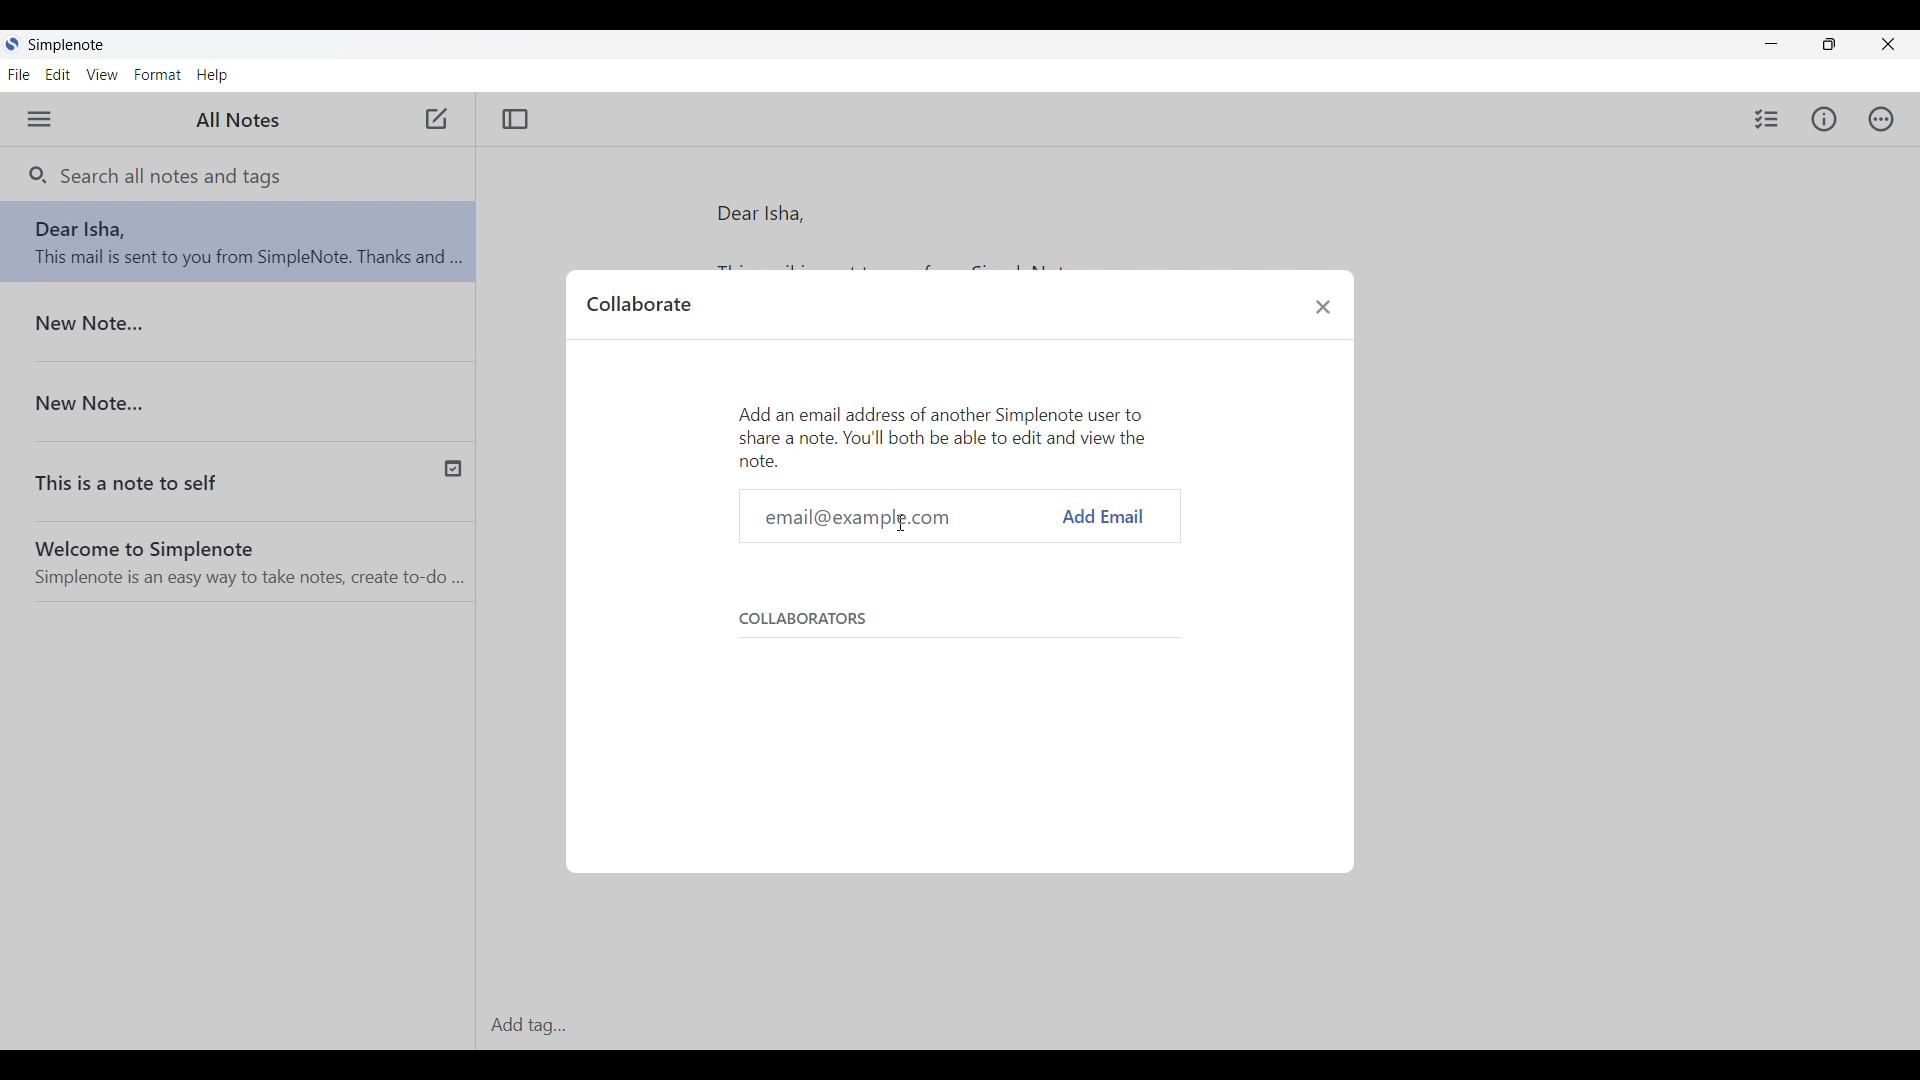  I want to click on Insert checklist, so click(1767, 118).